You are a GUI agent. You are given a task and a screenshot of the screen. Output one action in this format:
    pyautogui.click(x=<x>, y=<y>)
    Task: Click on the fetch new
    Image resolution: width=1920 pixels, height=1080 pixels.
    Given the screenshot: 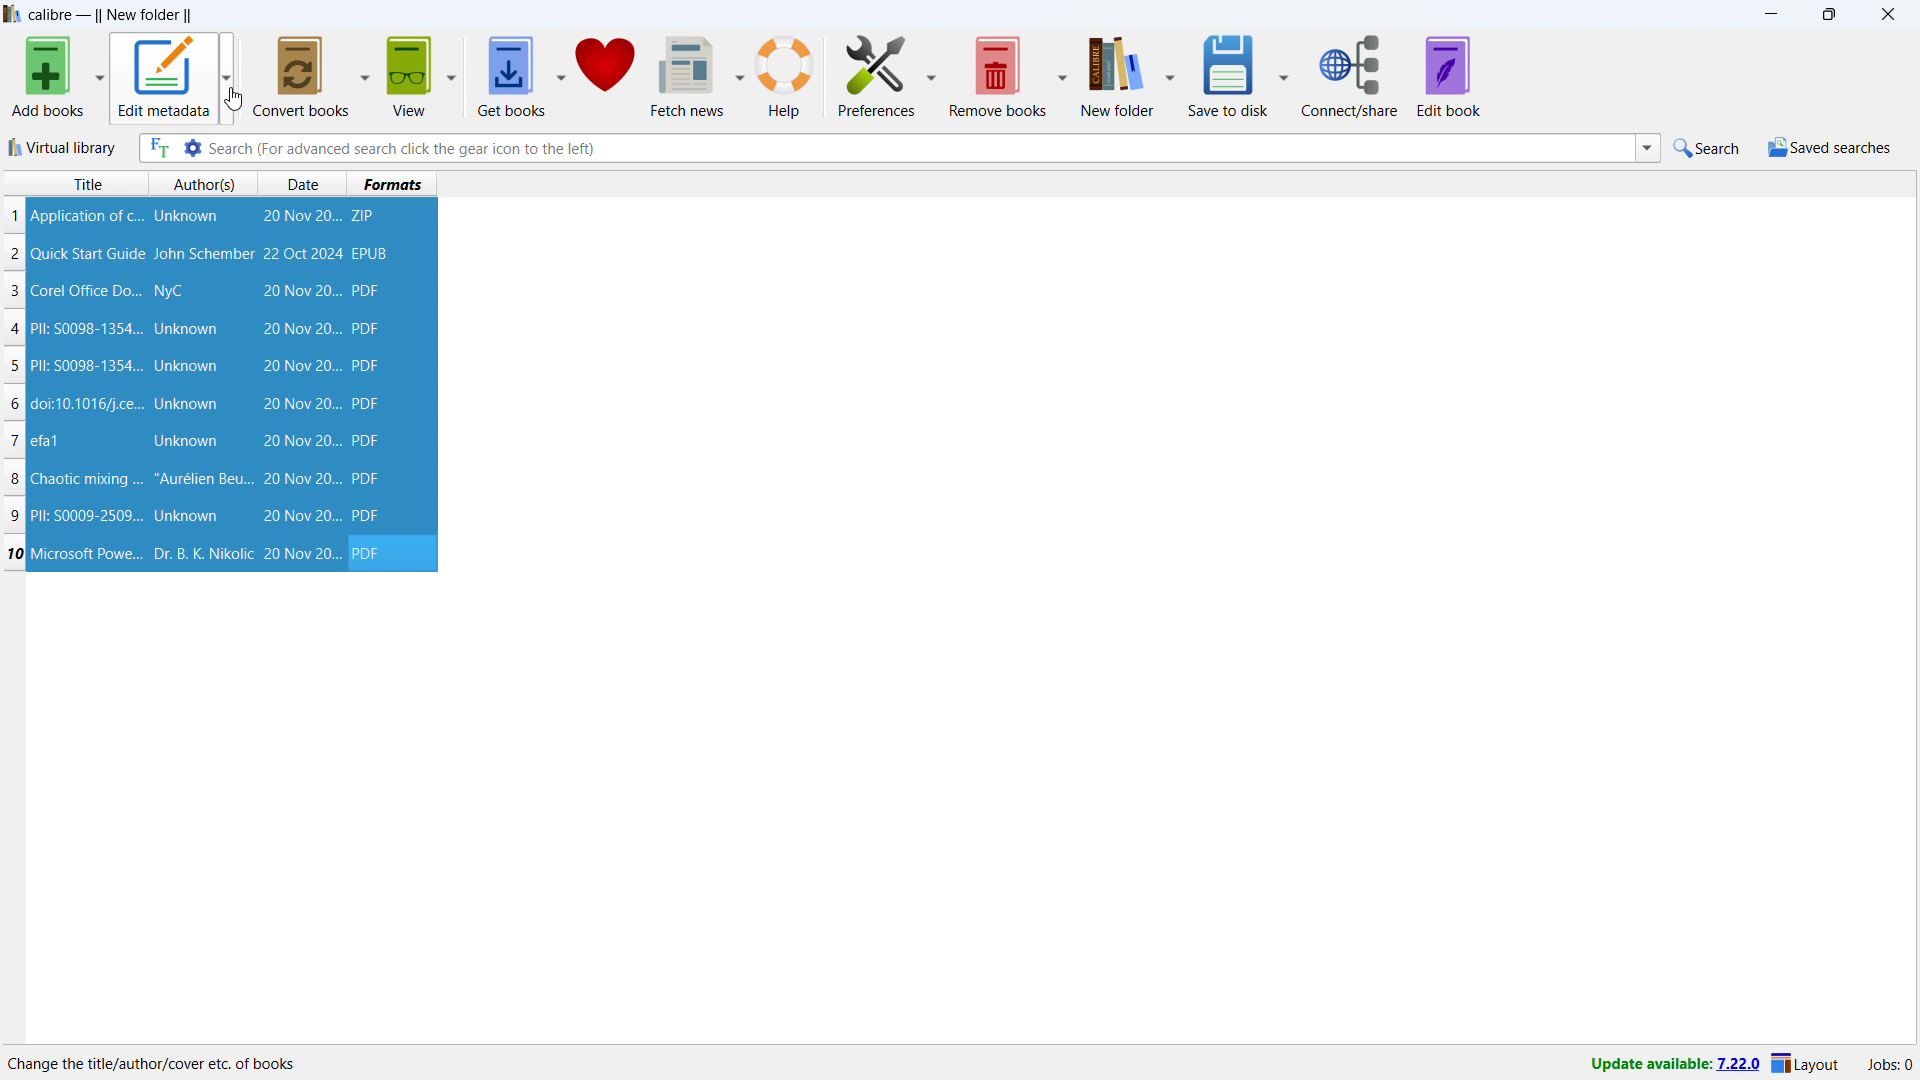 What is the action you would take?
    pyautogui.click(x=687, y=76)
    